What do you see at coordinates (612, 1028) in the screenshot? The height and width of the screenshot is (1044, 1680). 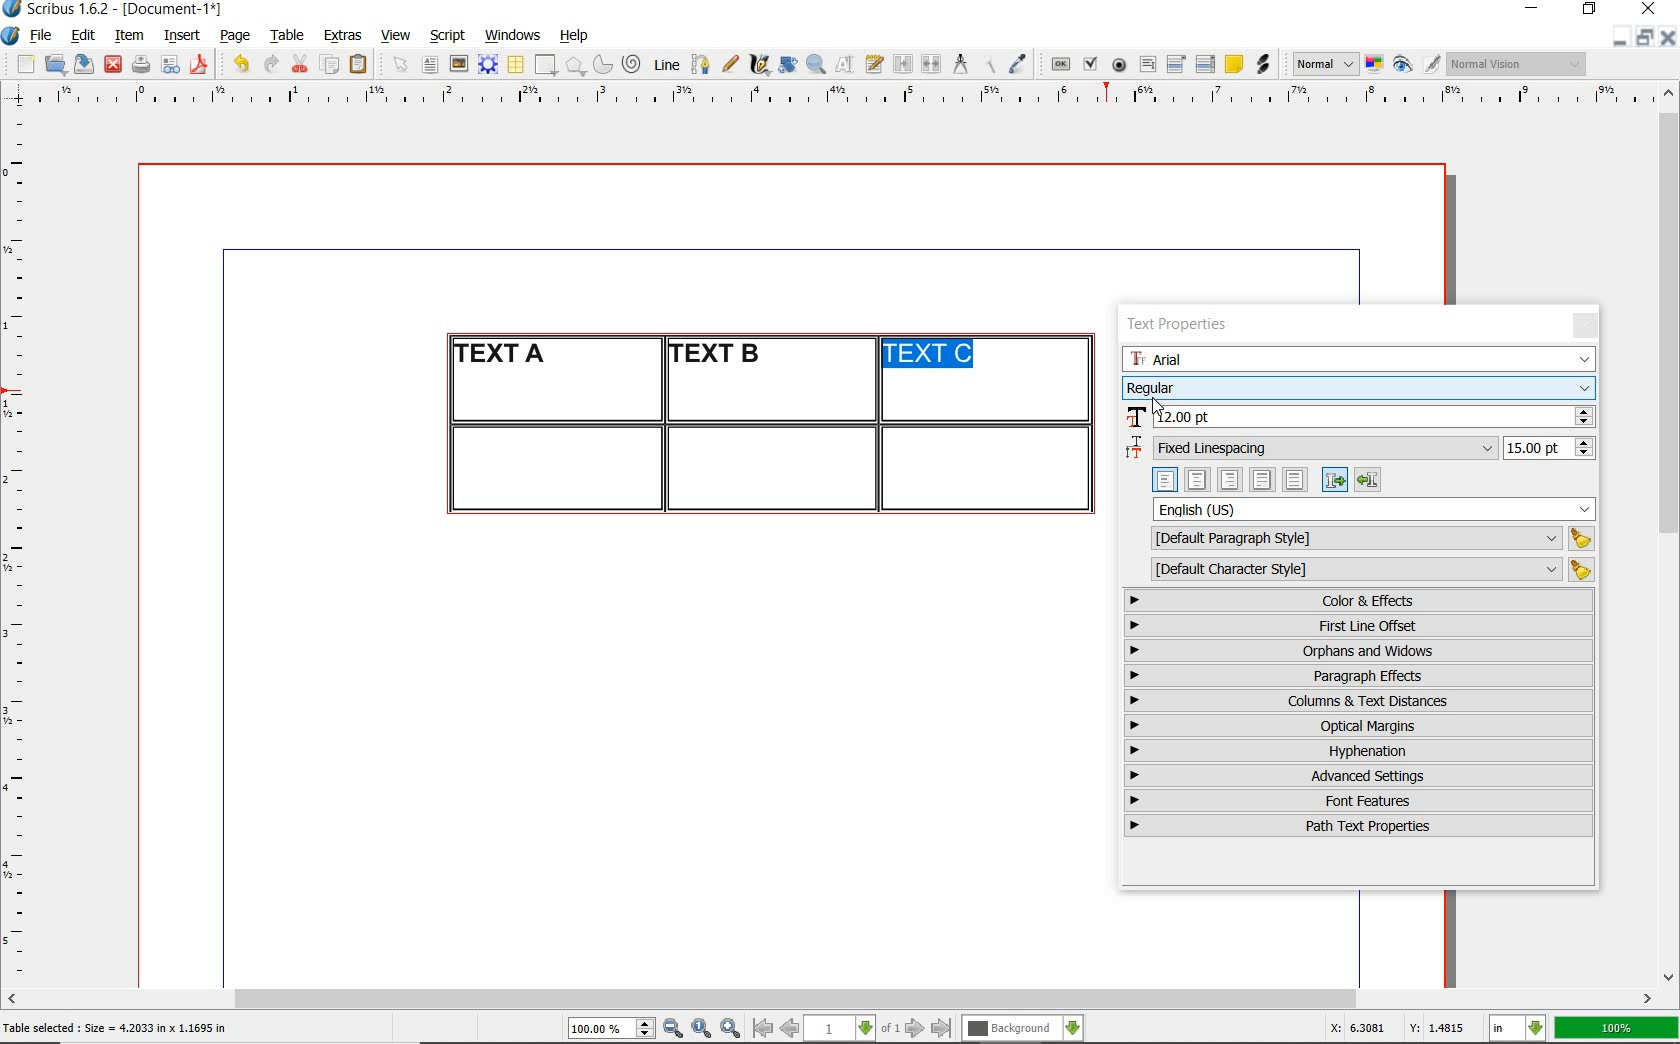 I see `select current zoom level` at bounding box center [612, 1028].